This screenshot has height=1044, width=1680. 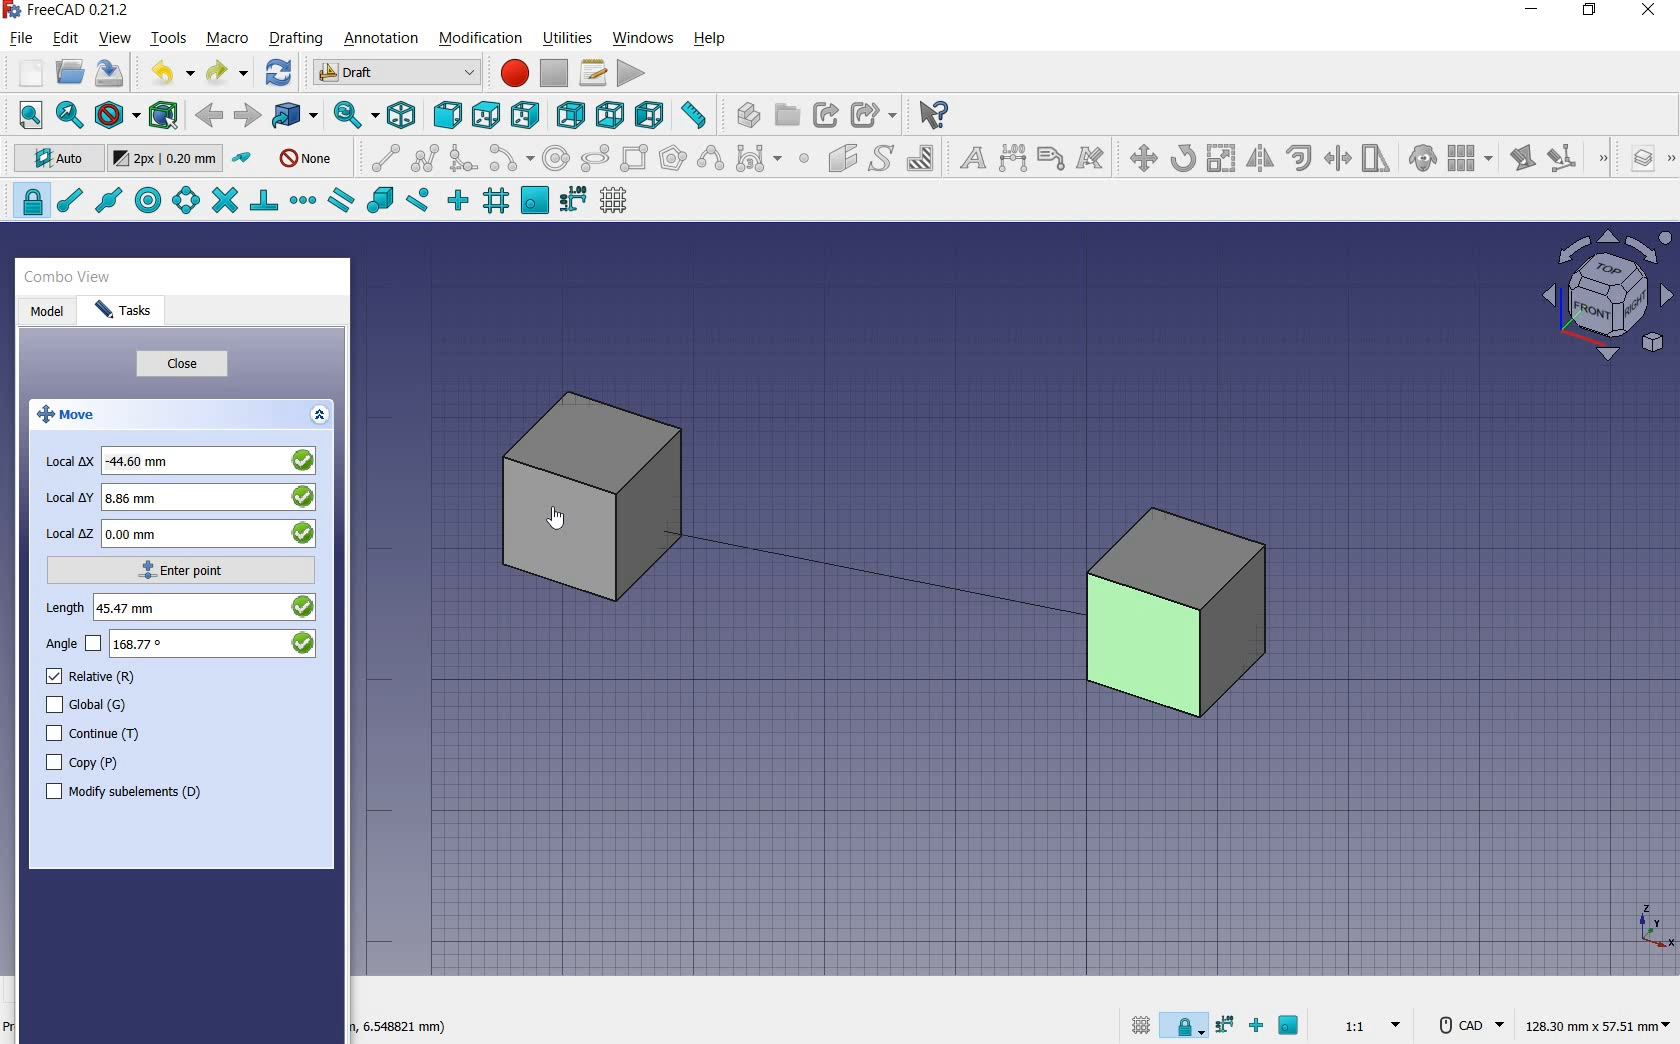 I want to click on draw style, so click(x=114, y=114).